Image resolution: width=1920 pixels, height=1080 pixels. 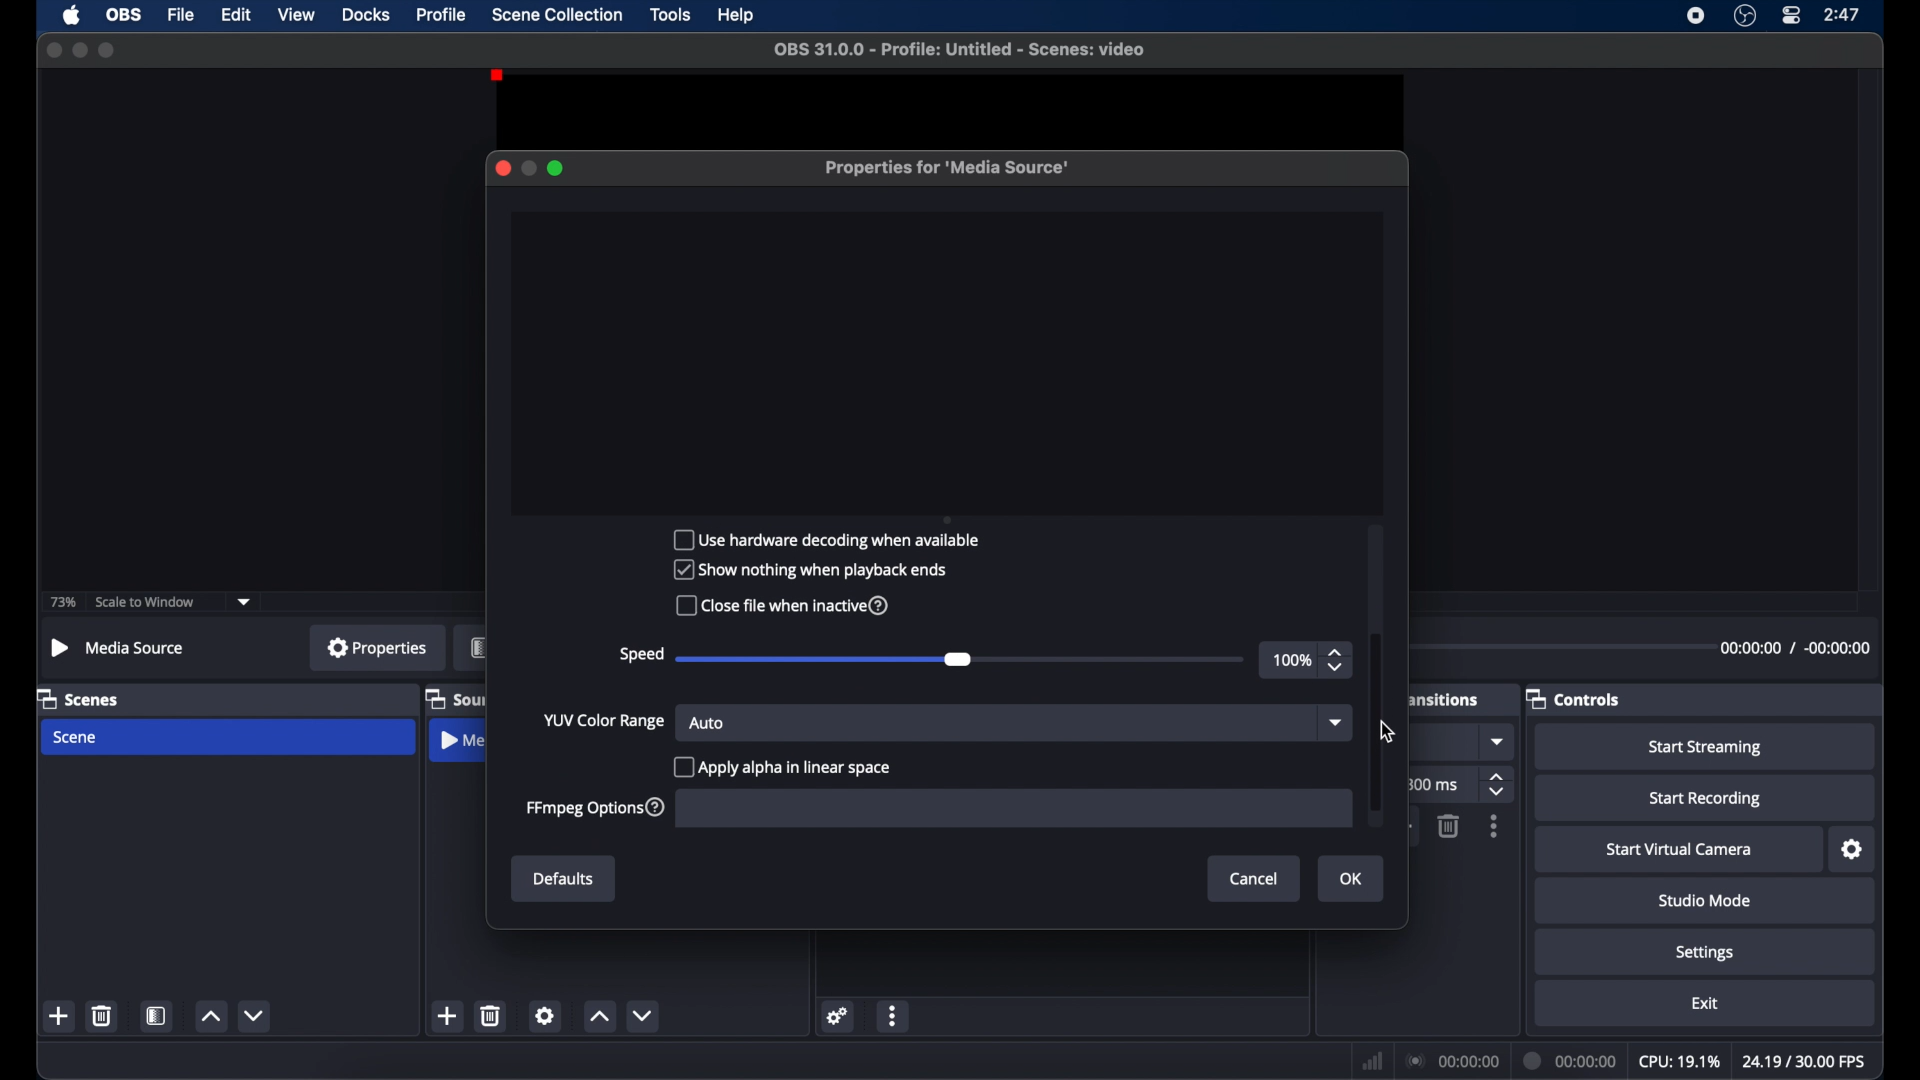 What do you see at coordinates (1793, 647) in the screenshot?
I see `duration` at bounding box center [1793, 647].